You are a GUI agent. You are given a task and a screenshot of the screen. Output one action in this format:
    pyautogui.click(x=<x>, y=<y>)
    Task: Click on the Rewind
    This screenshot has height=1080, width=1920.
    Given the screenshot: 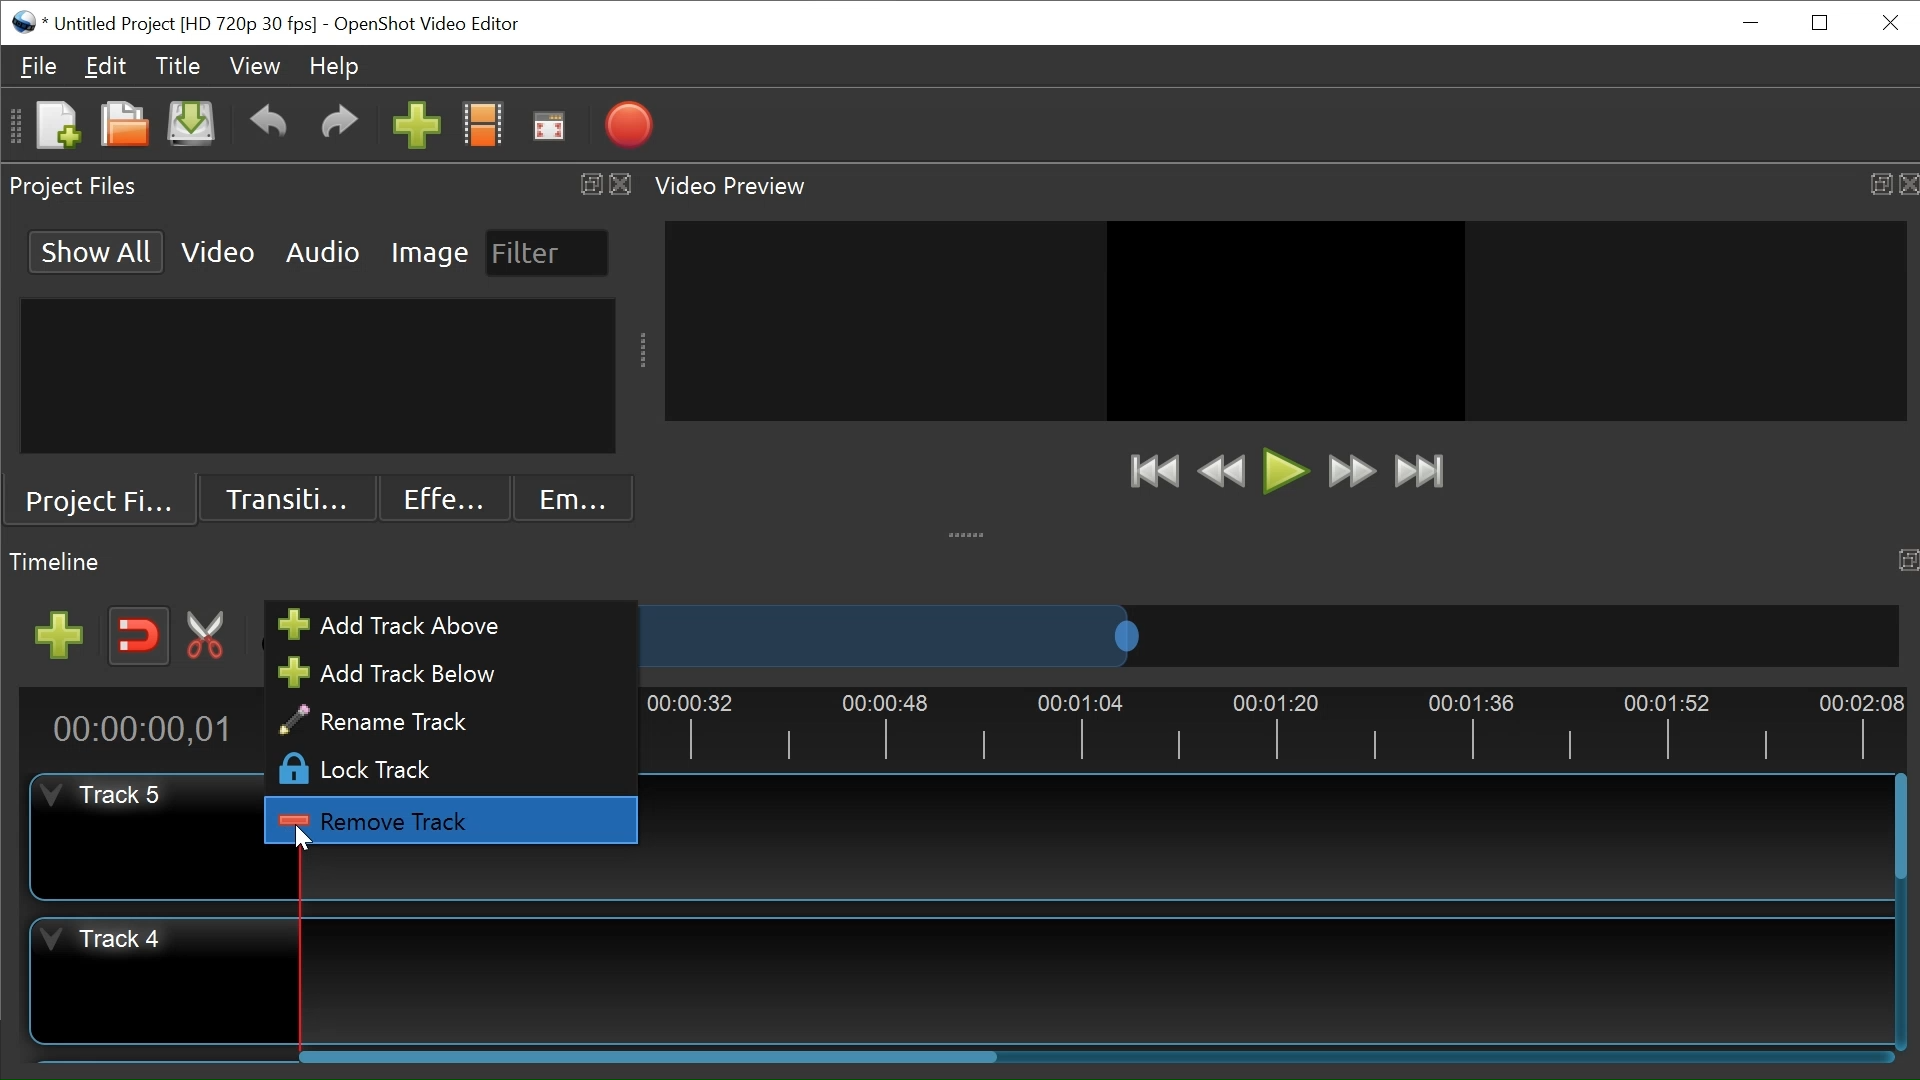 What is the action you would take?
    pyautogui.click(x=1223, y=472)
    